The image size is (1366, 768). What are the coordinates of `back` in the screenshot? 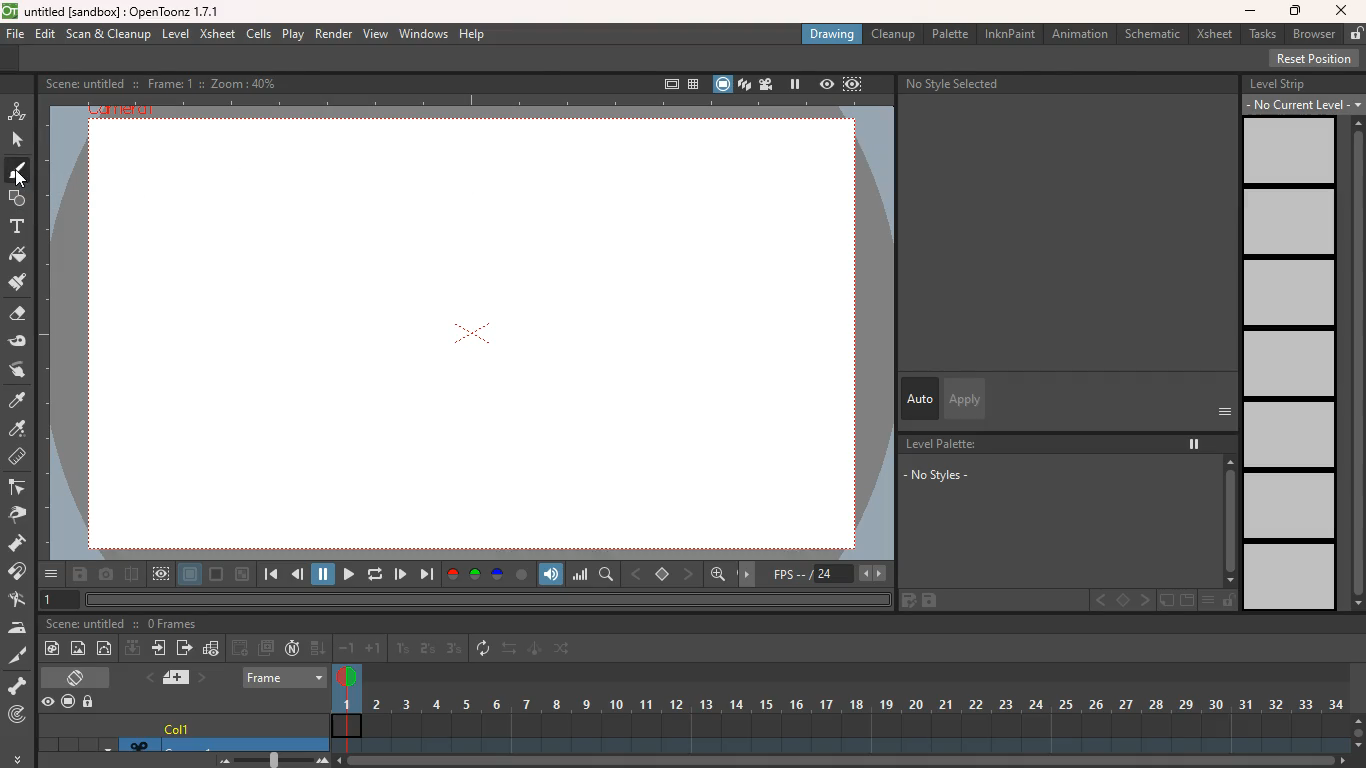 It's located at (638, 572).